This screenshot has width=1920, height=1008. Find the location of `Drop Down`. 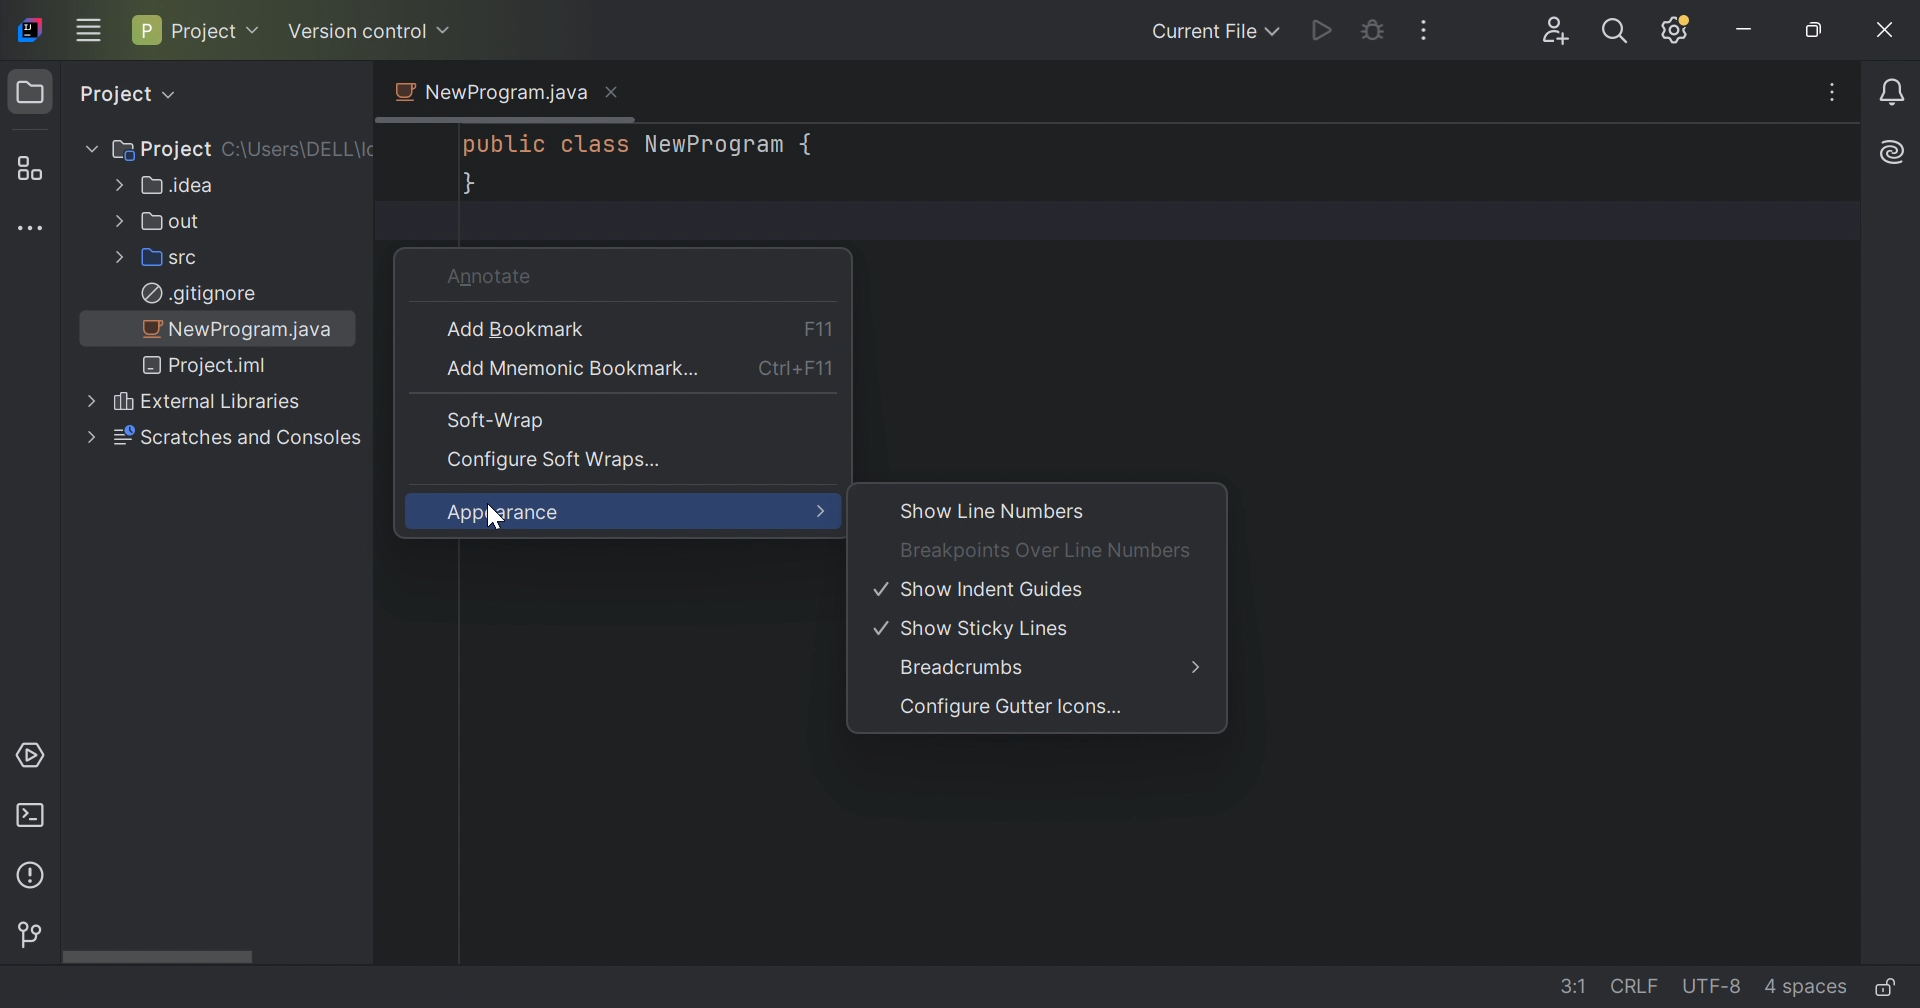

Drop Down is located at coordinates (115, 185).